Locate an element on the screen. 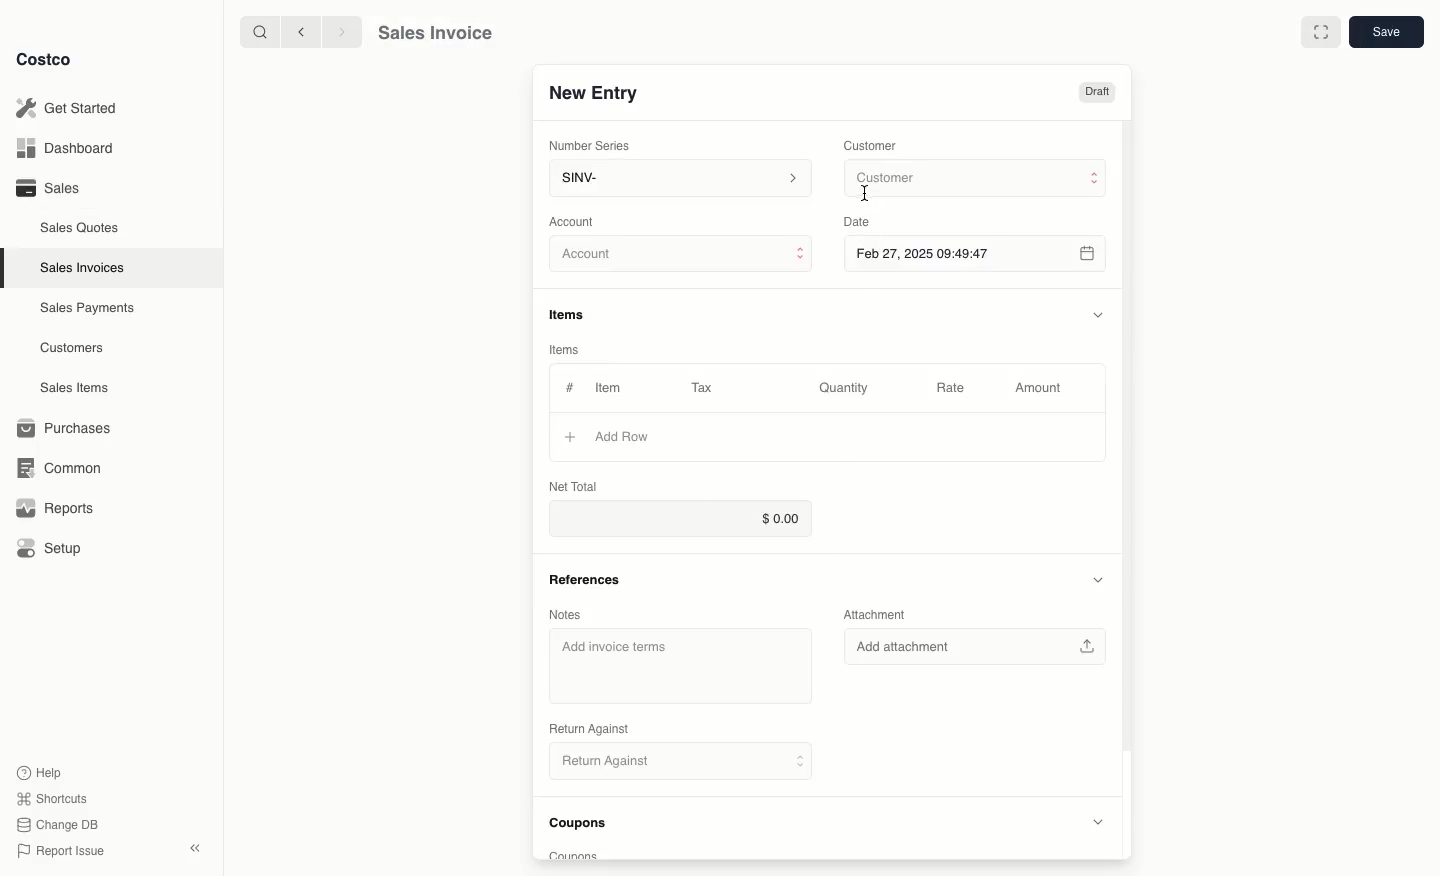 This screenshot has height=876, width=1440. Help is located at coordinates (41, 771).